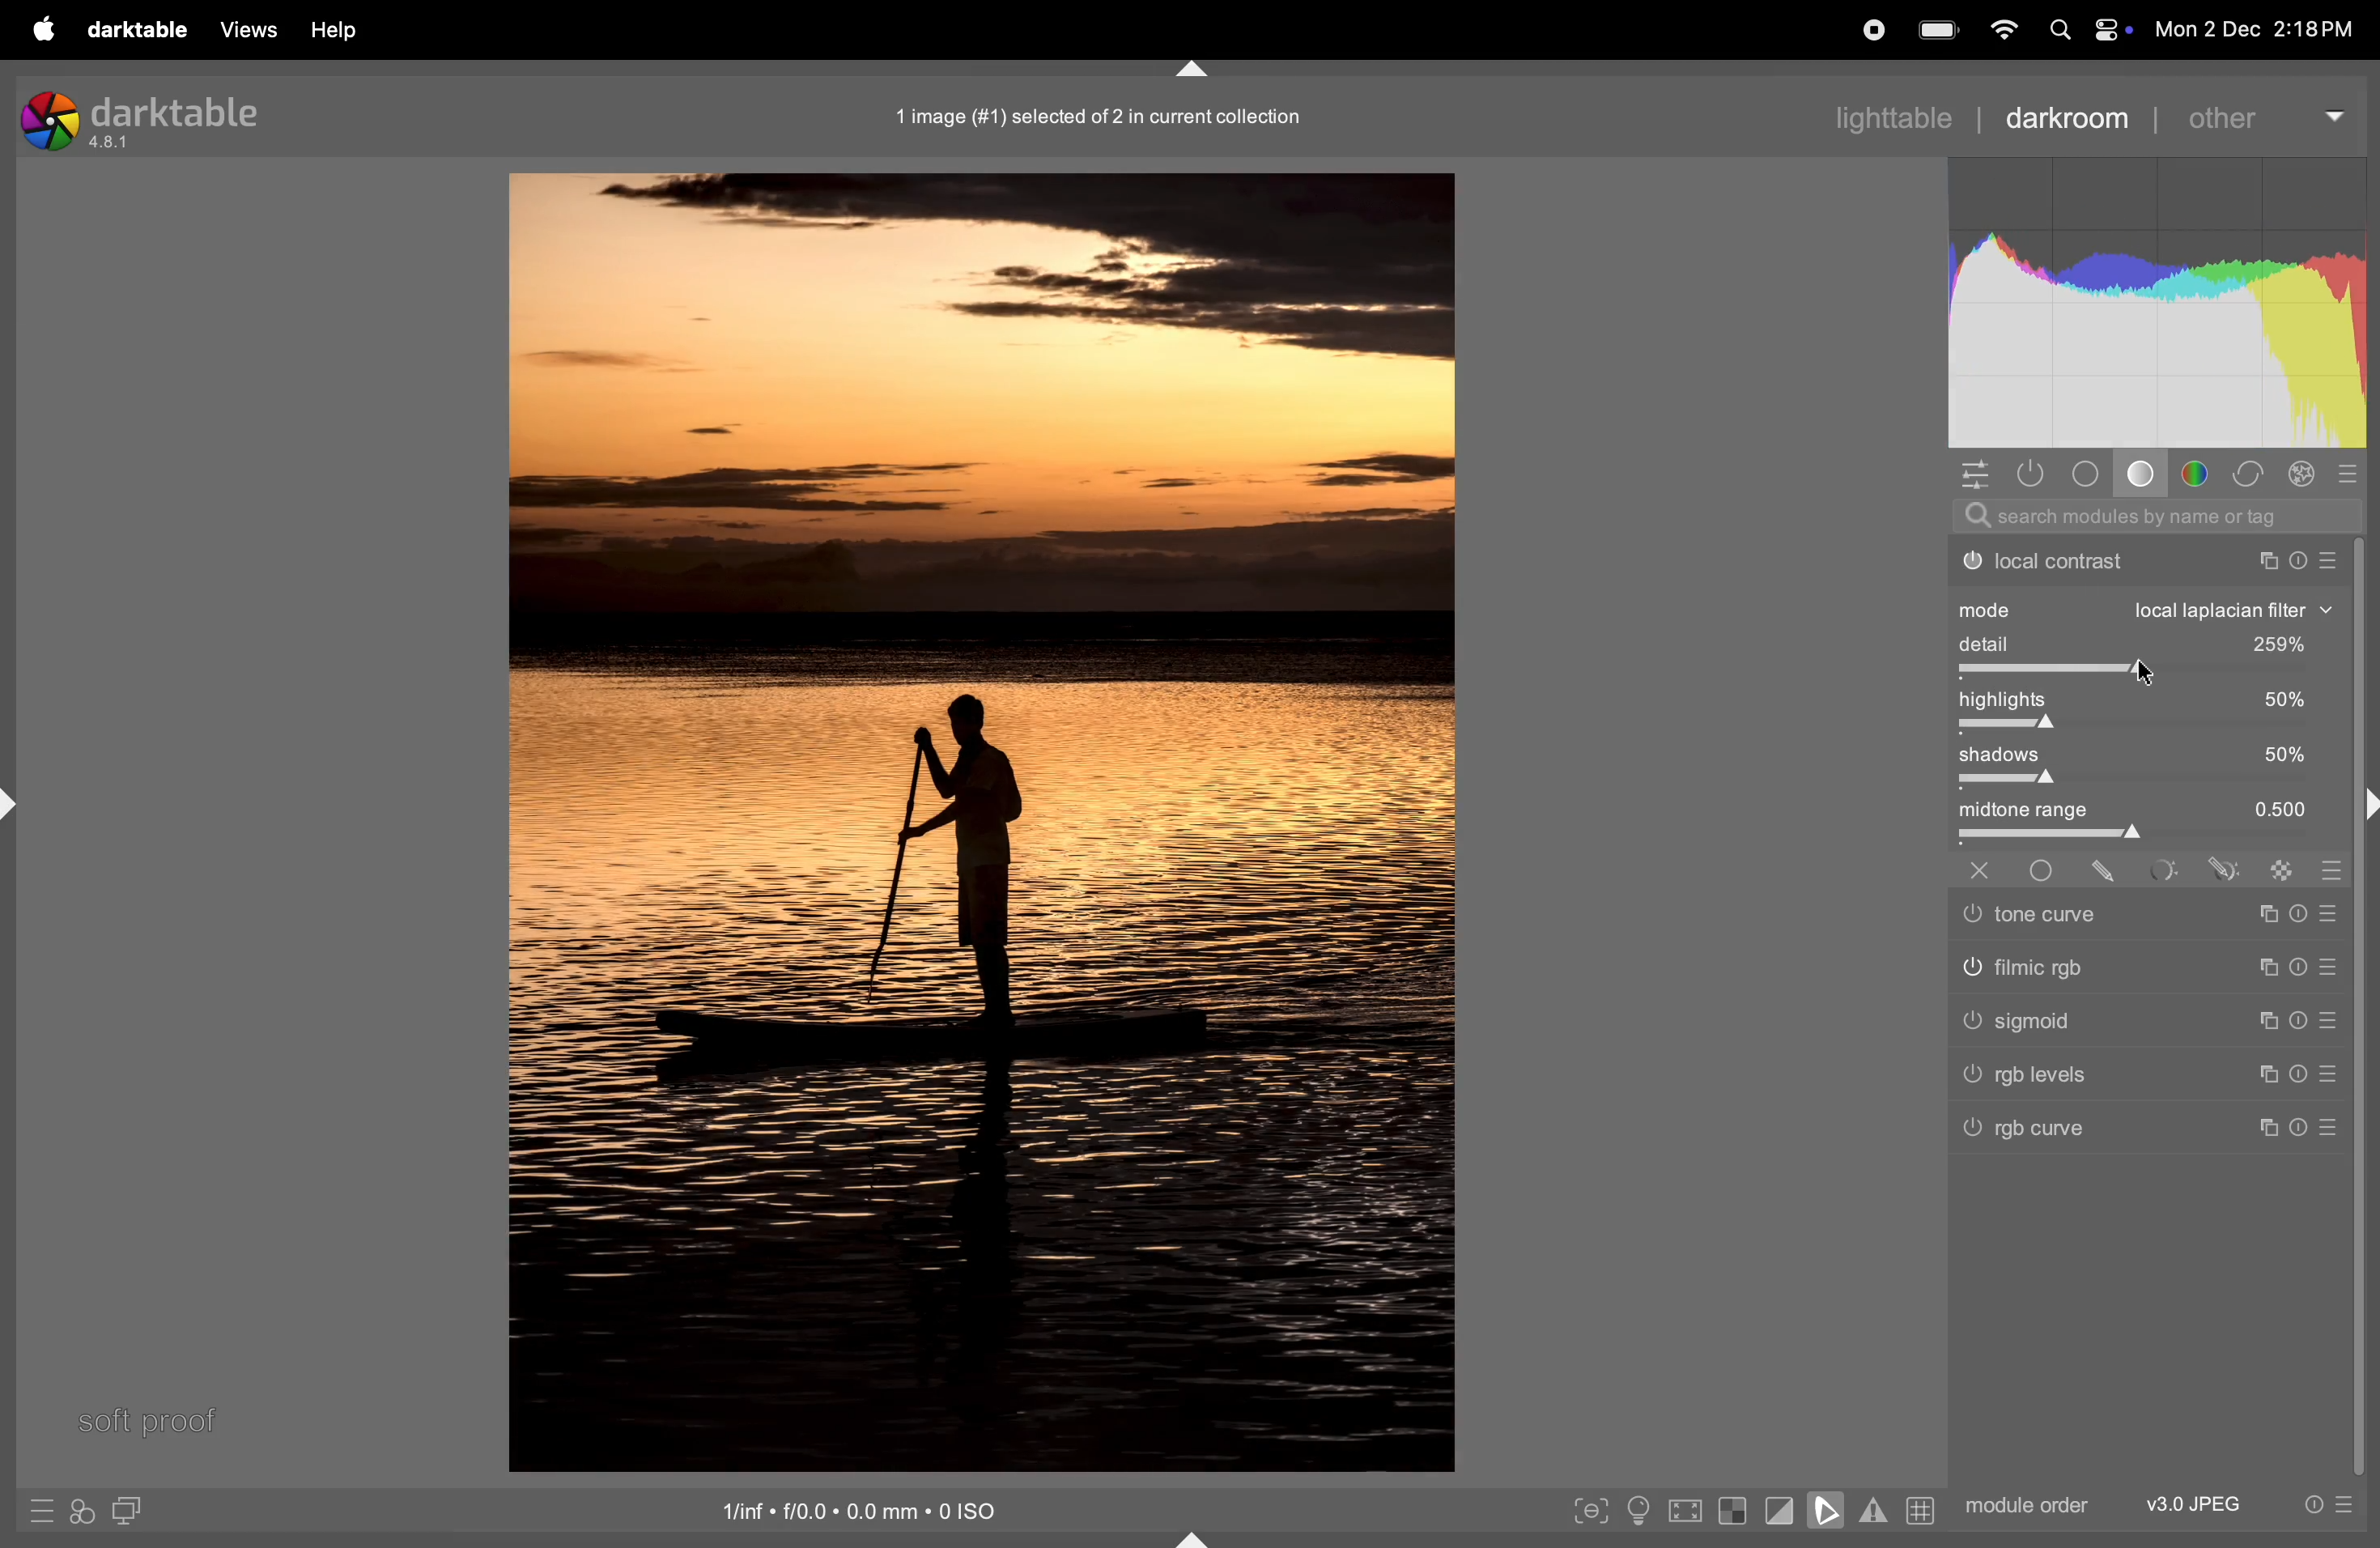 Image resolution: width=2380 pixels, height=1548 pixels. What do you see at coordinates (2297, 1022) in the screenshot?
I see `sign ` at bounding box center [2297, 1022].